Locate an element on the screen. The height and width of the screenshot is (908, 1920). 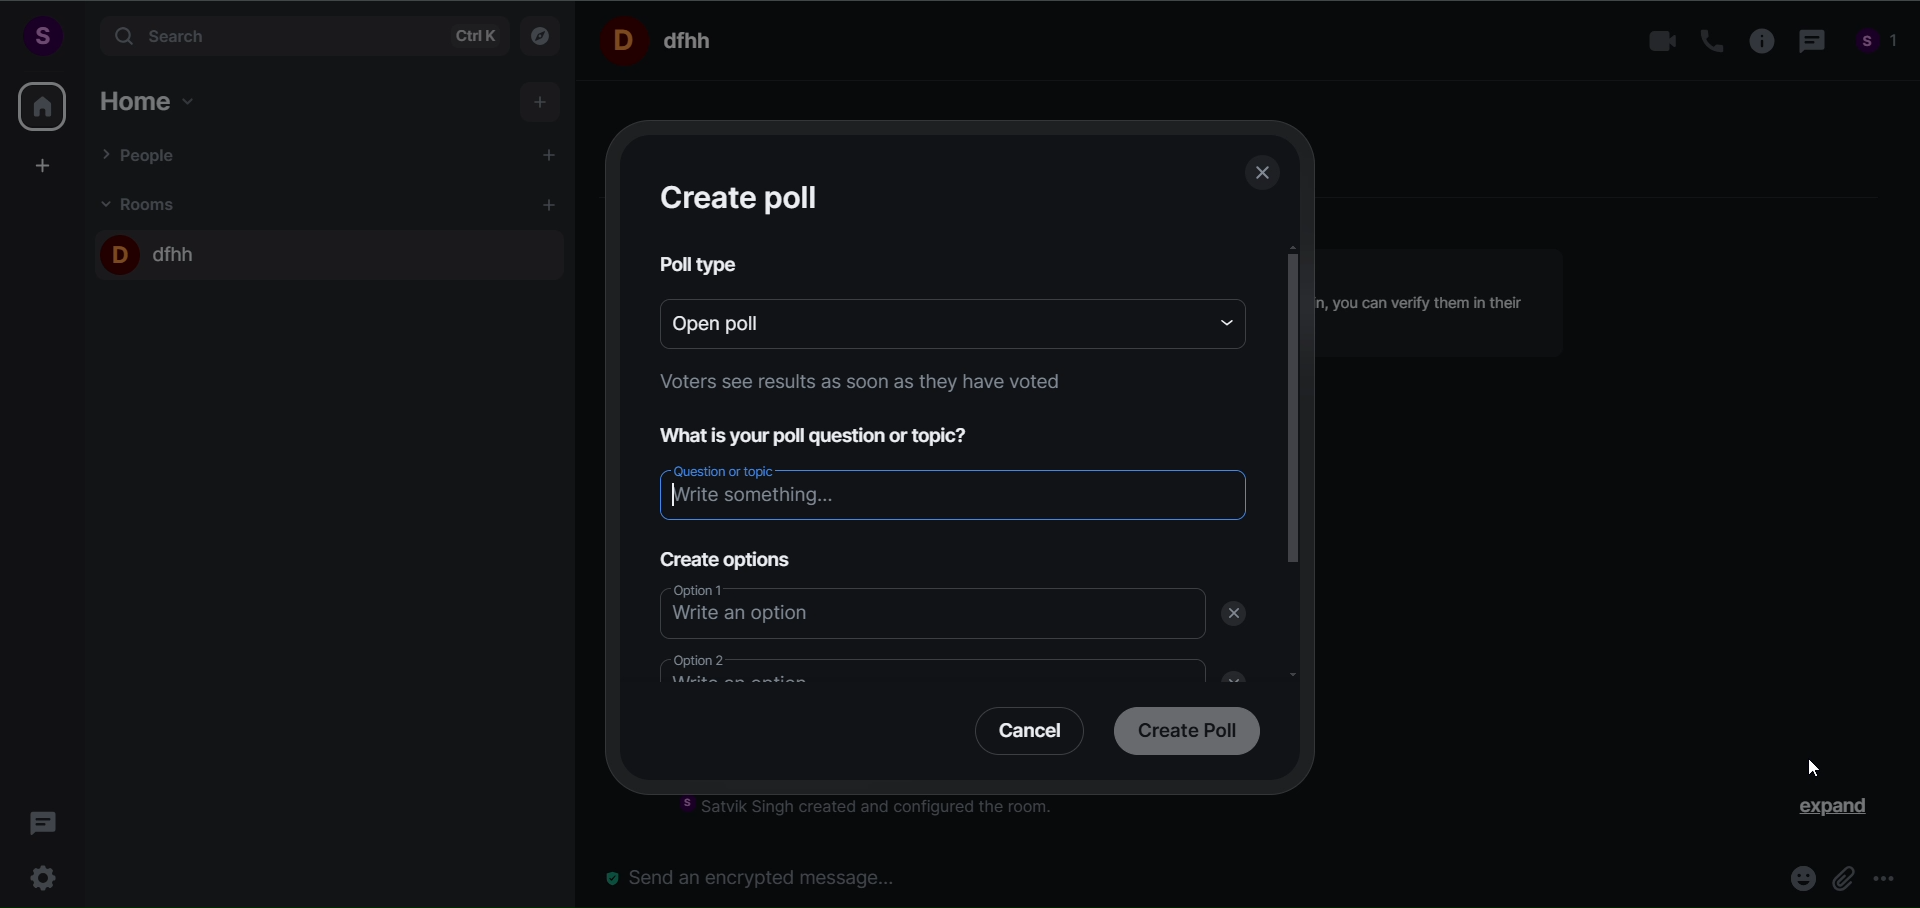
threads  is located at coordinates (44, 817).